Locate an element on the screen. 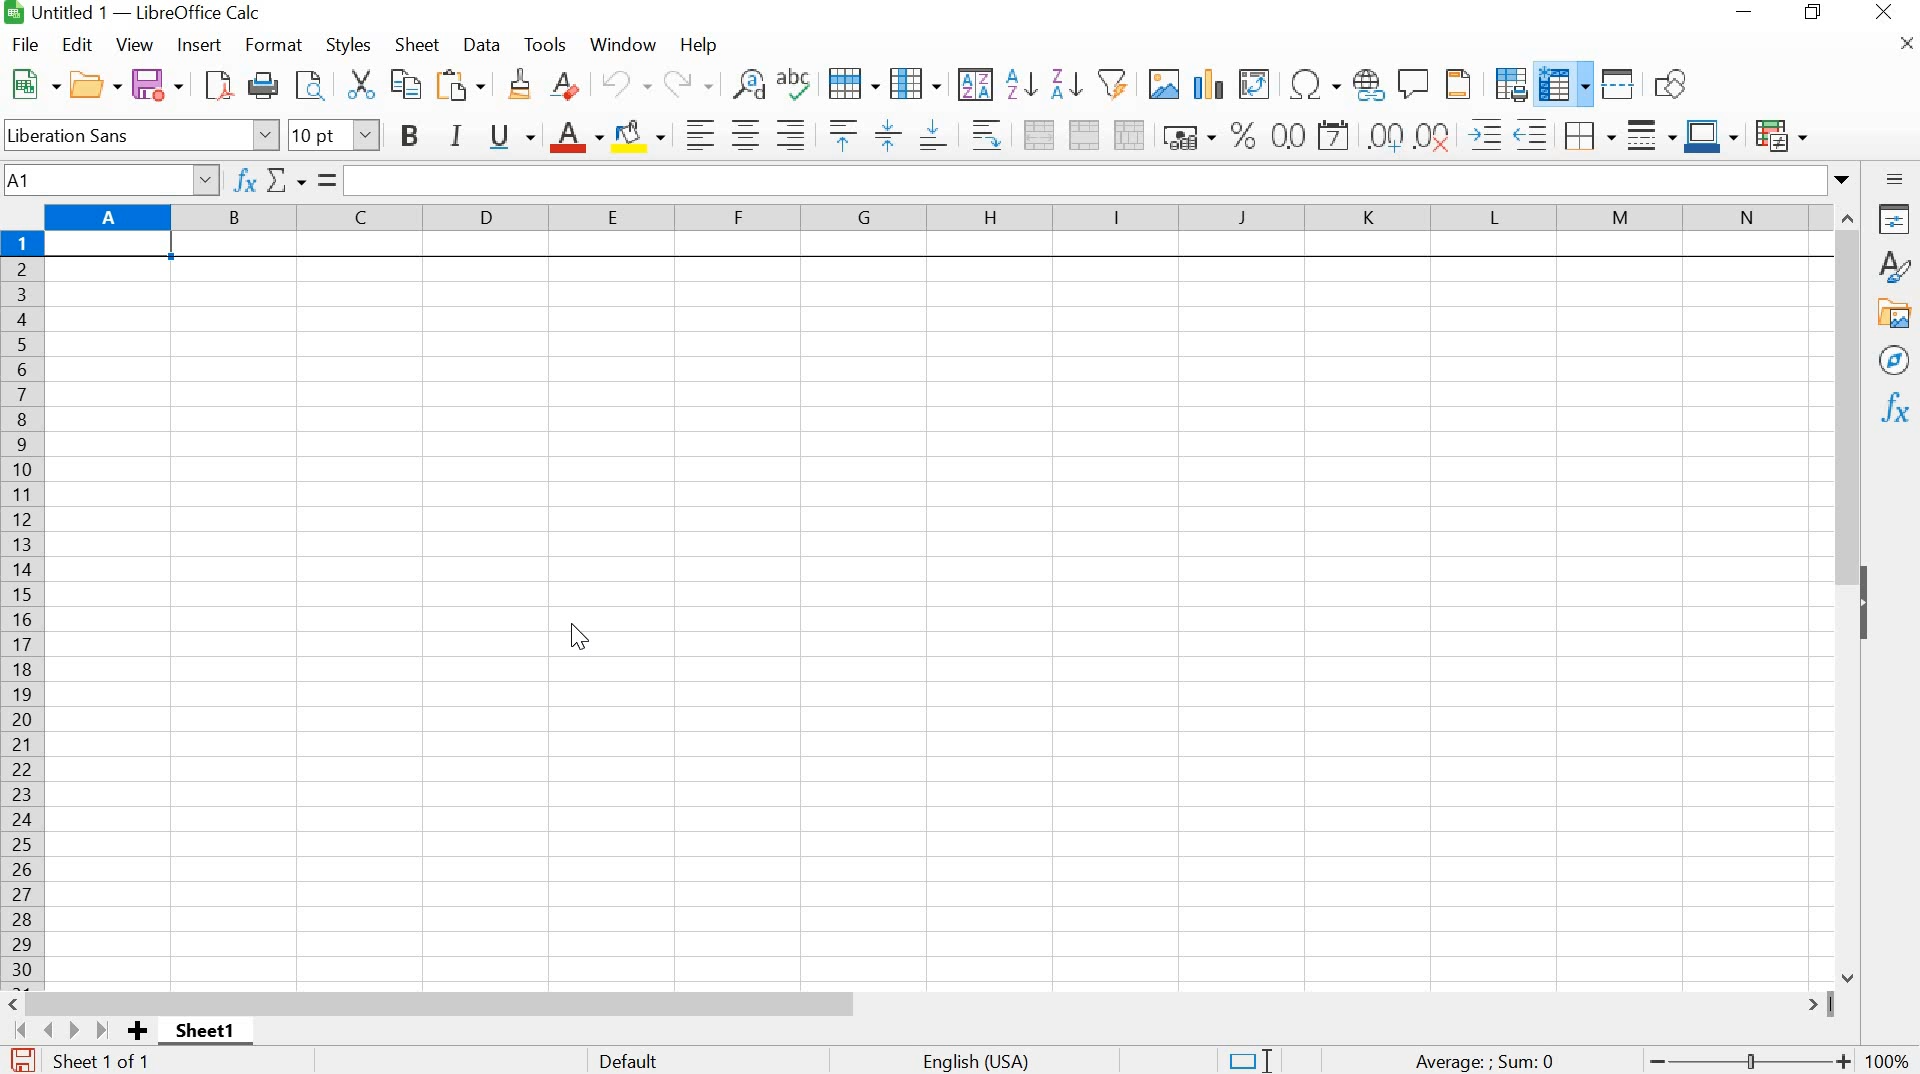  FIND AND REPLACE is located at coordinates (746, 84).